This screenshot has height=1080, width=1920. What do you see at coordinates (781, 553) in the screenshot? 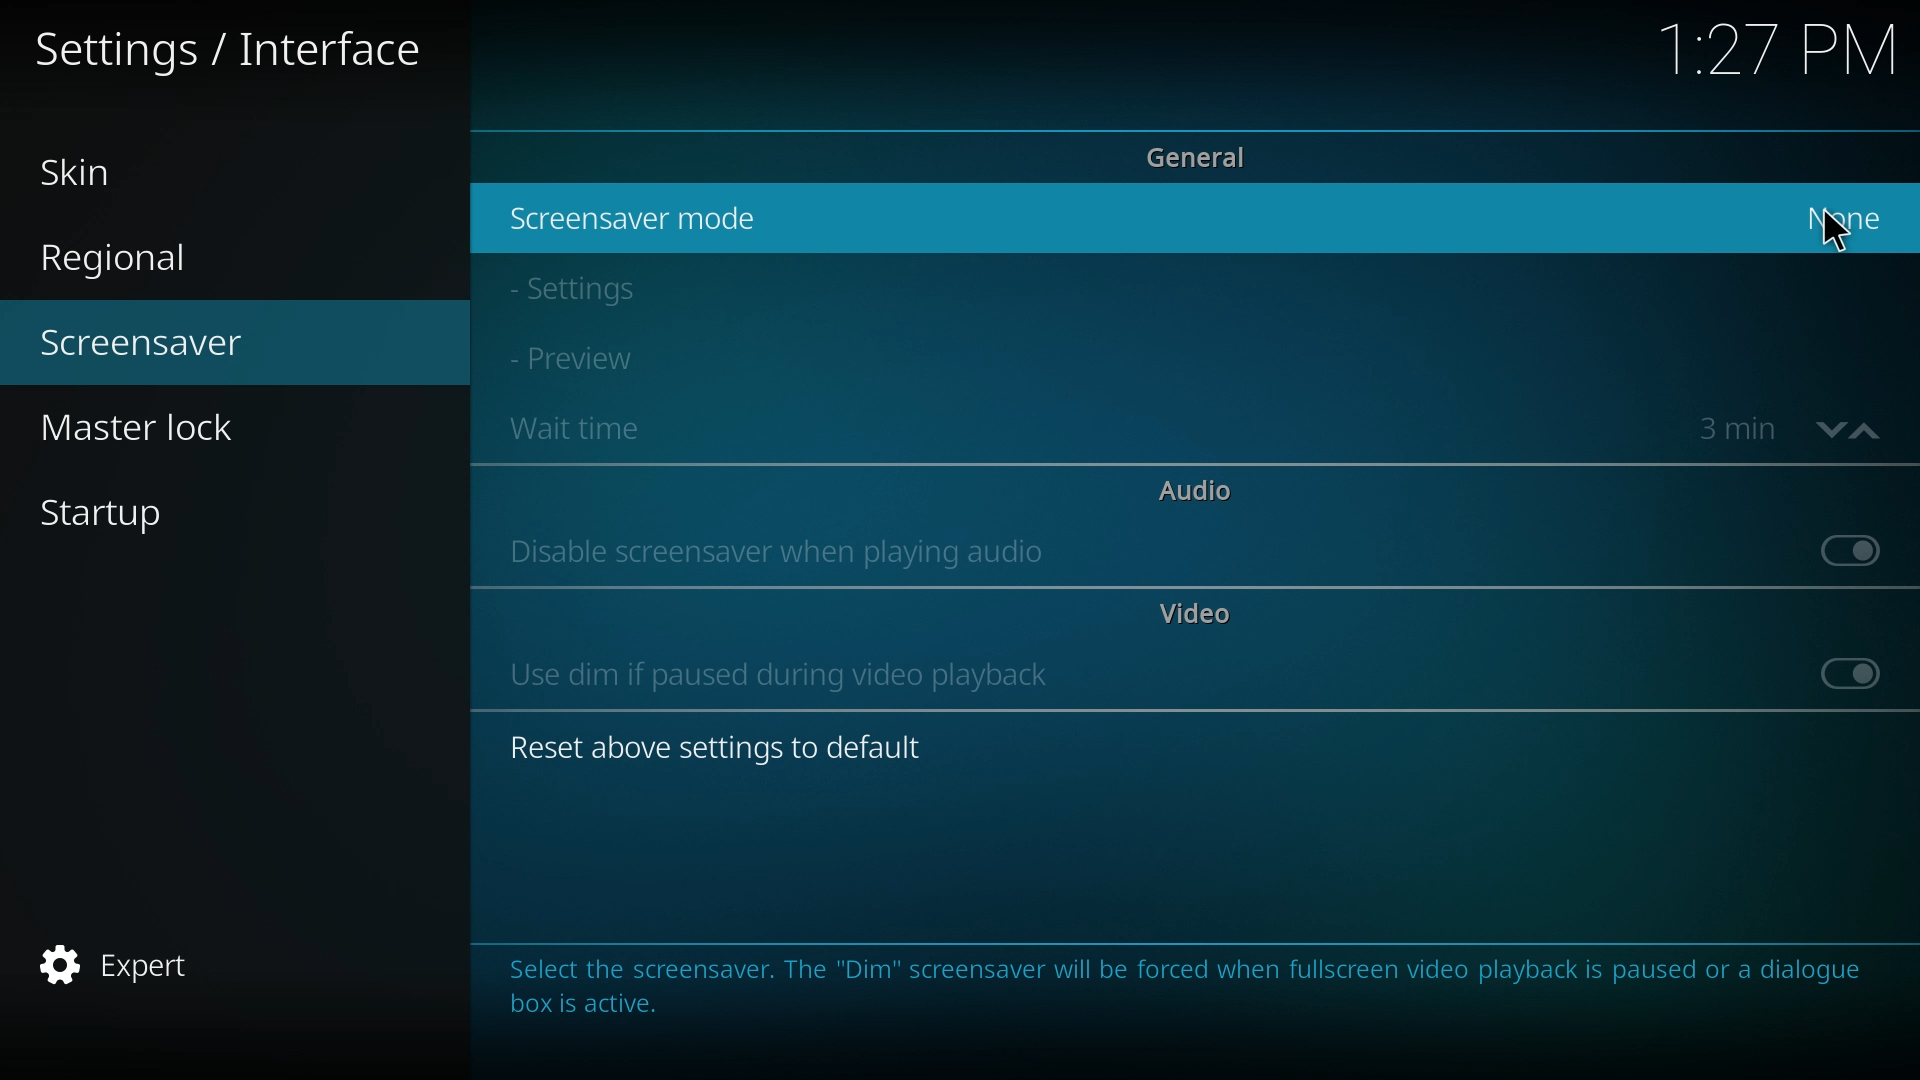
I see `disable screensaver when playing audio` at bounding box center [781, 553].